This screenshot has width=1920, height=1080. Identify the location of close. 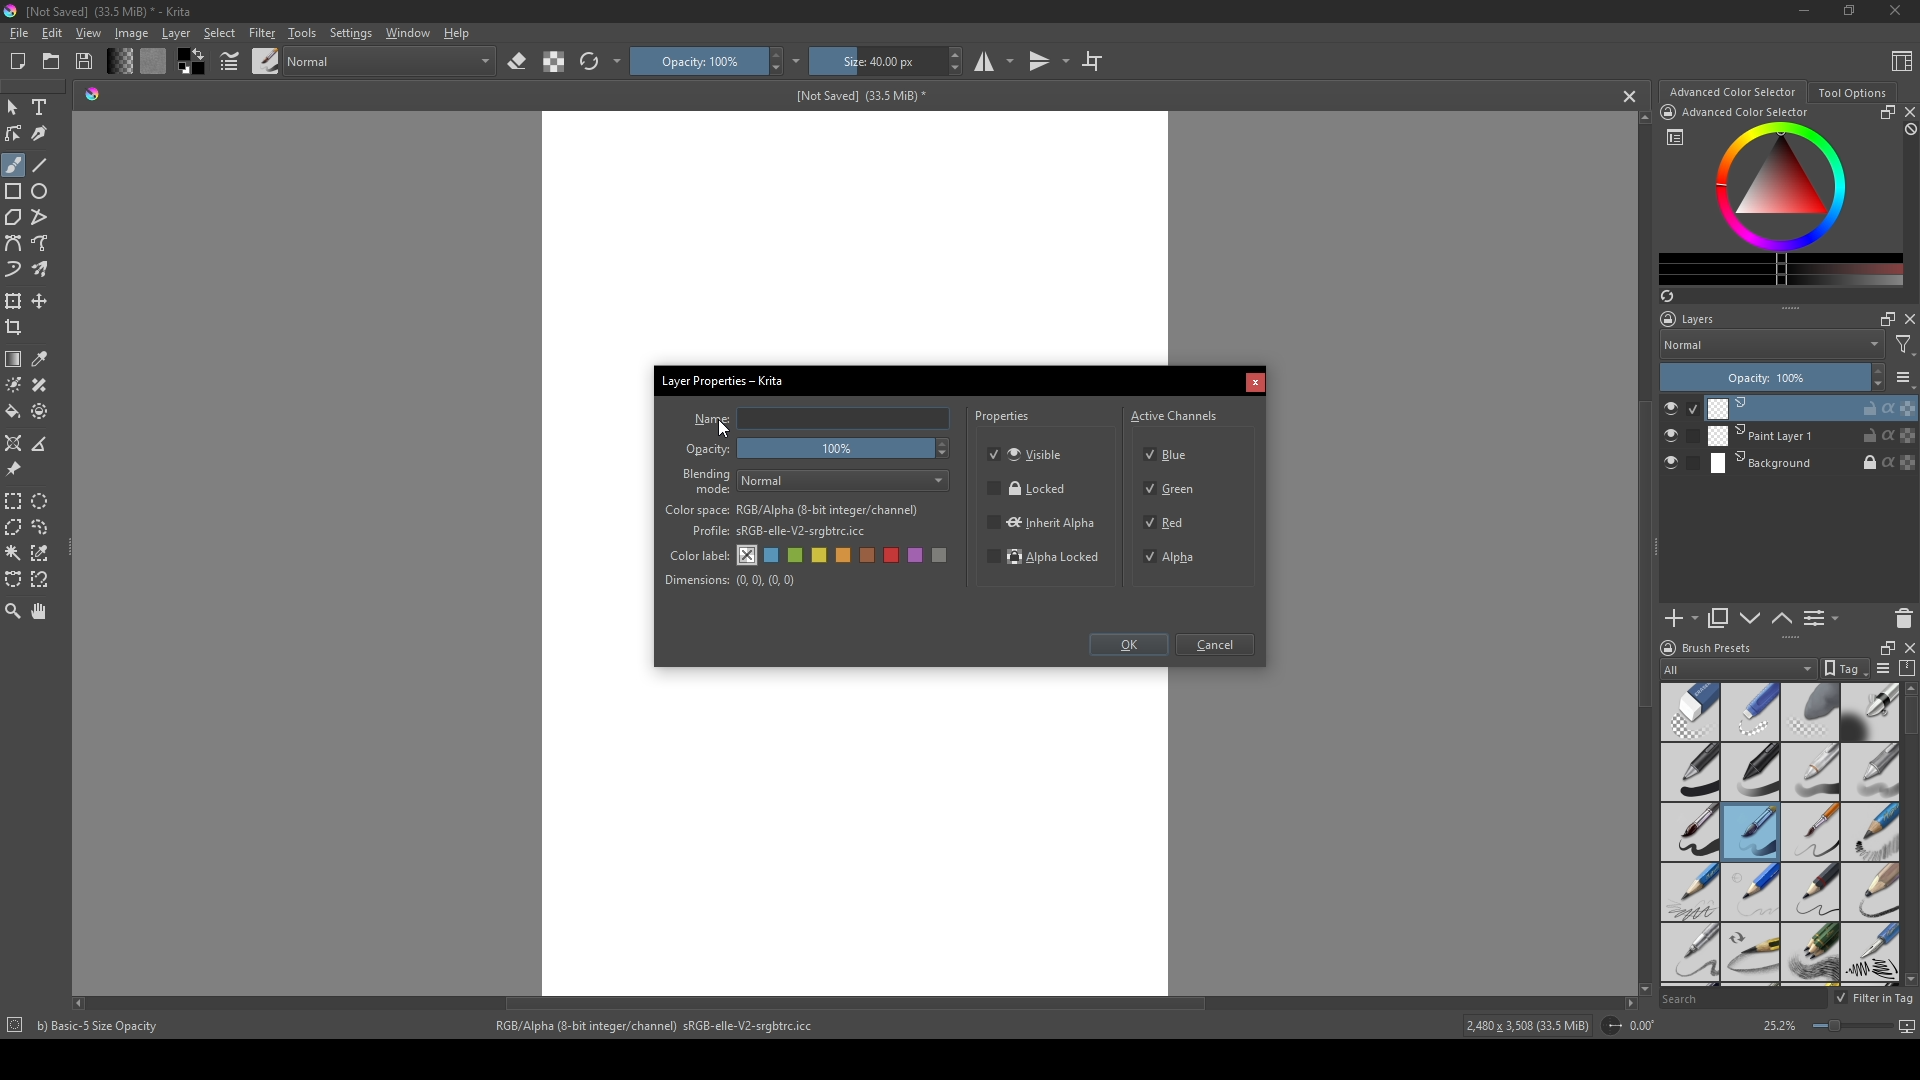
(1908, 319).